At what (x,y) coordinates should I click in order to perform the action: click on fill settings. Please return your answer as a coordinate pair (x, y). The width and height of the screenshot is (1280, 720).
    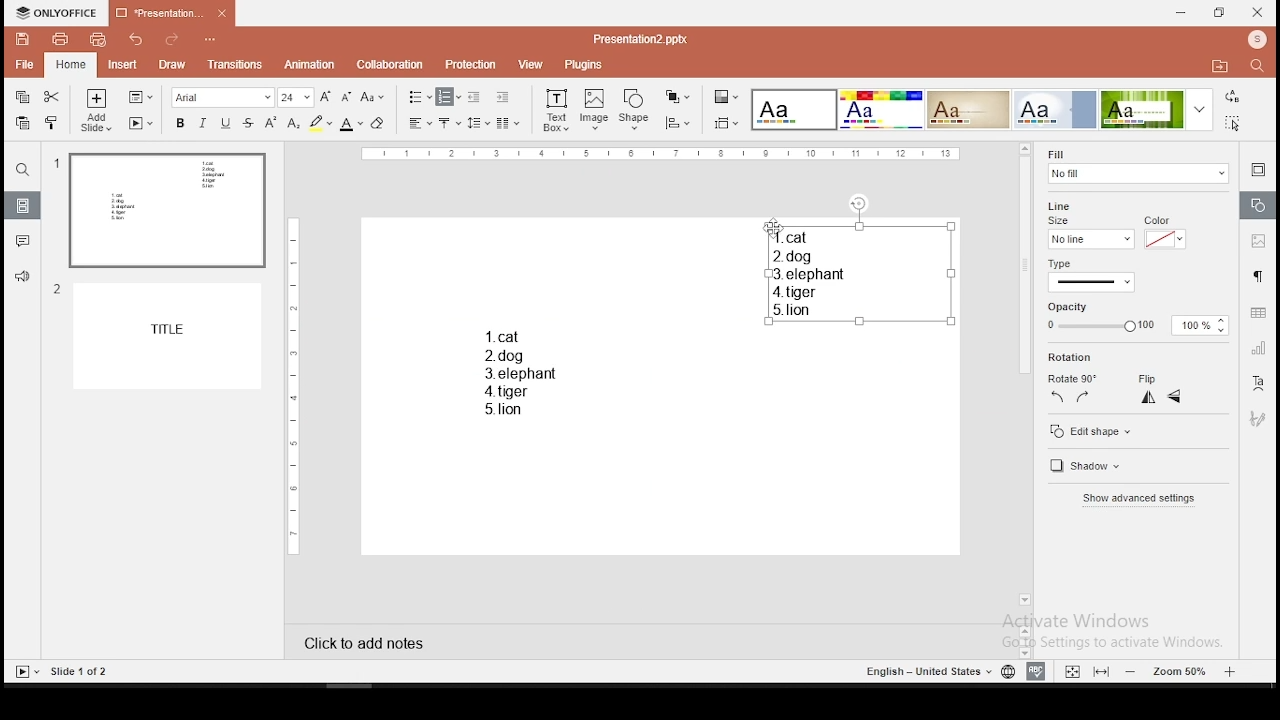
    Looking at the image, I should click on (1135, 164).